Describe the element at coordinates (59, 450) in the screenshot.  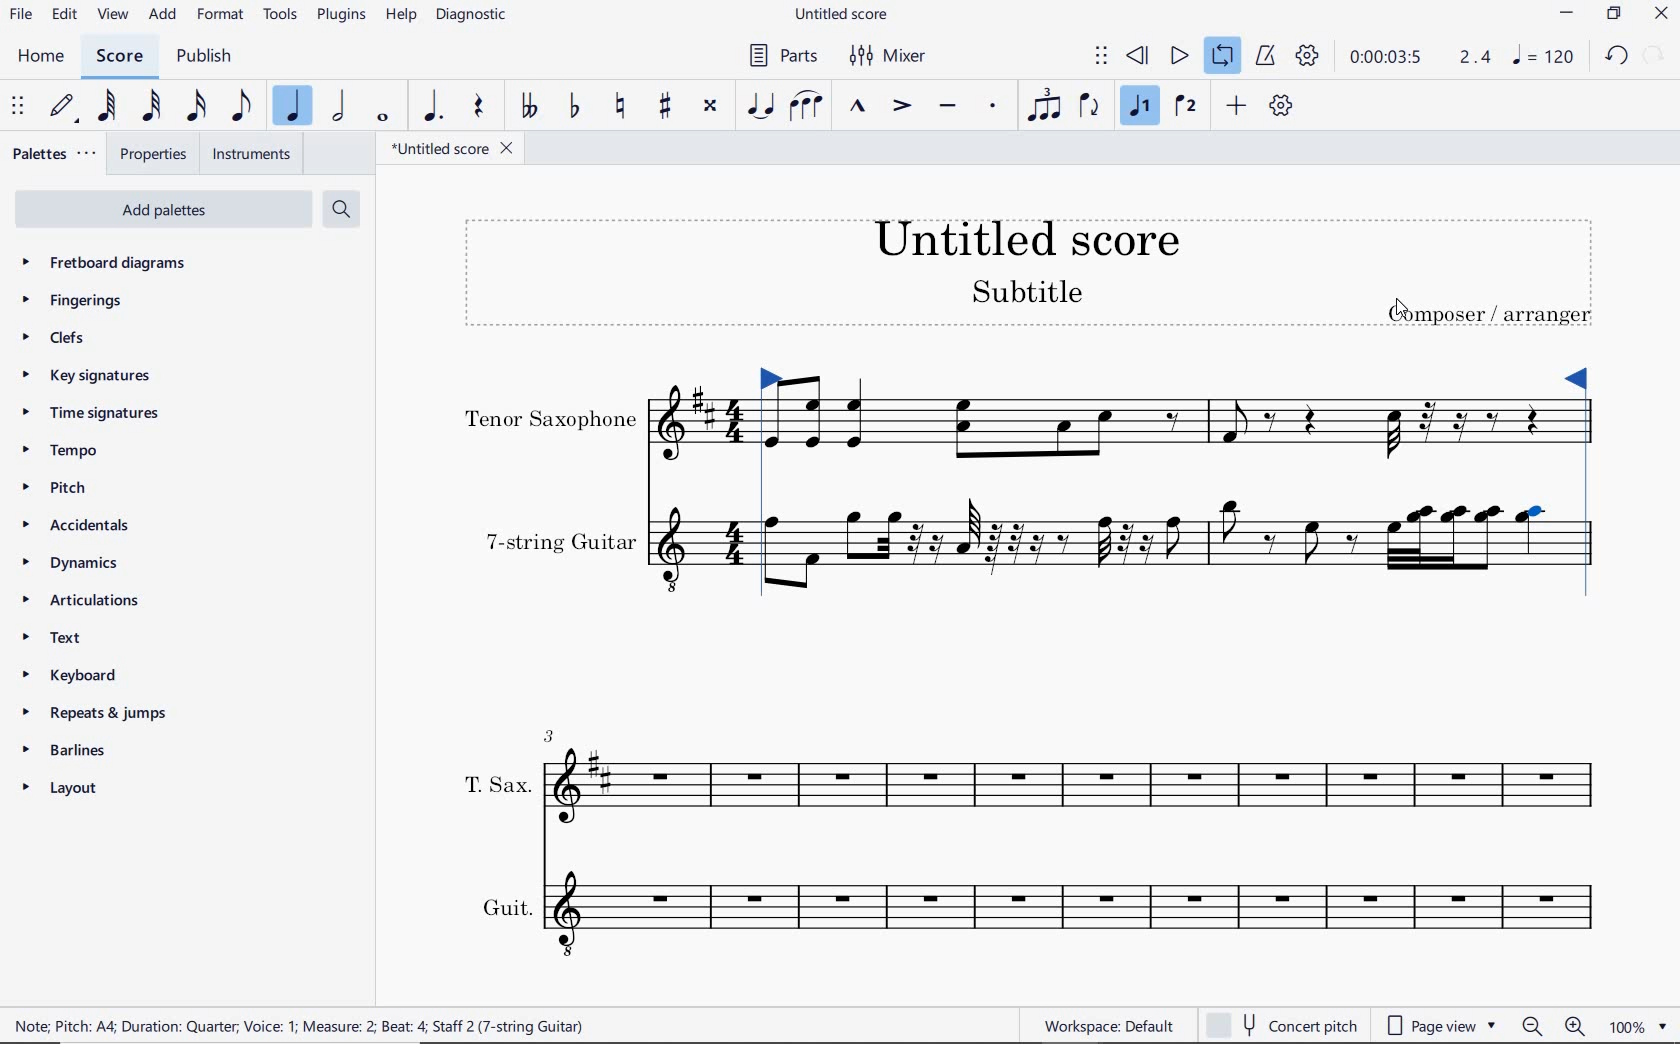
I see `TEMPO` at that location.